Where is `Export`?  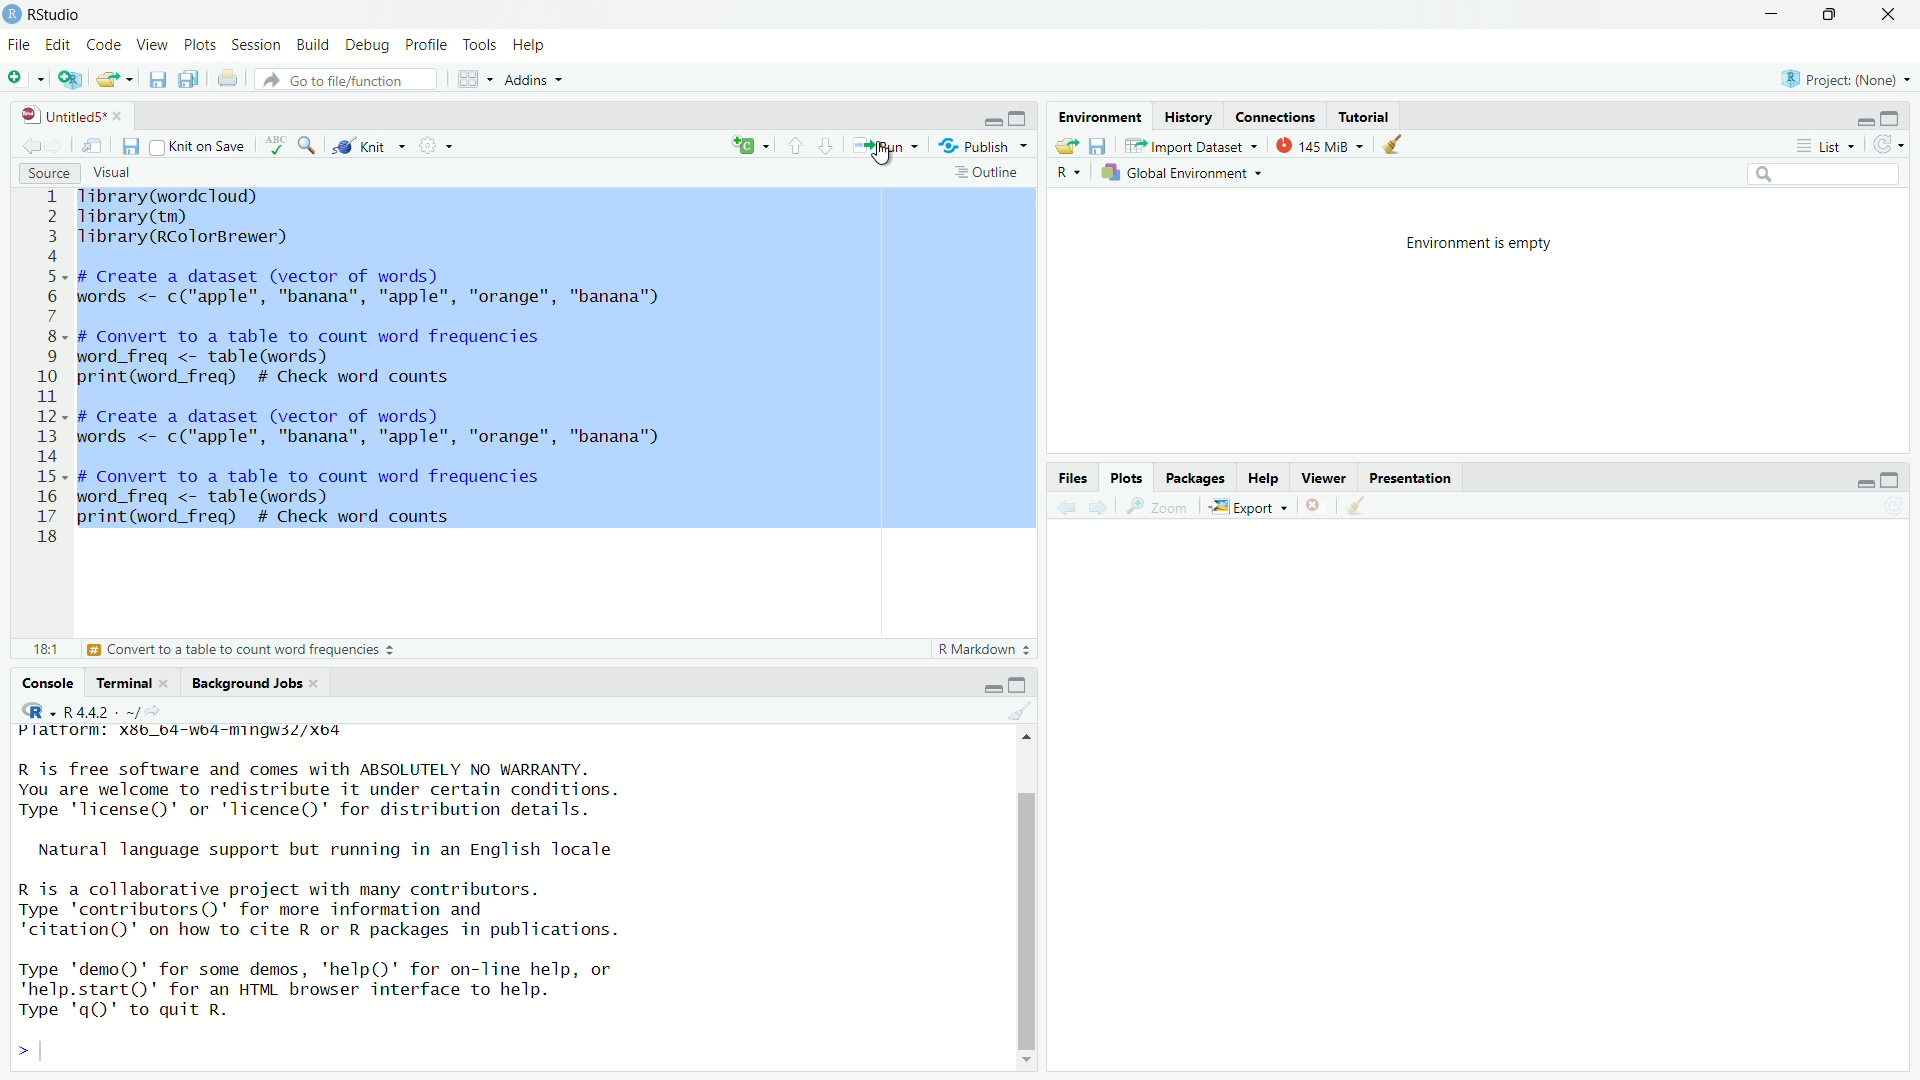
Export is located at coordinates (1252, 506).